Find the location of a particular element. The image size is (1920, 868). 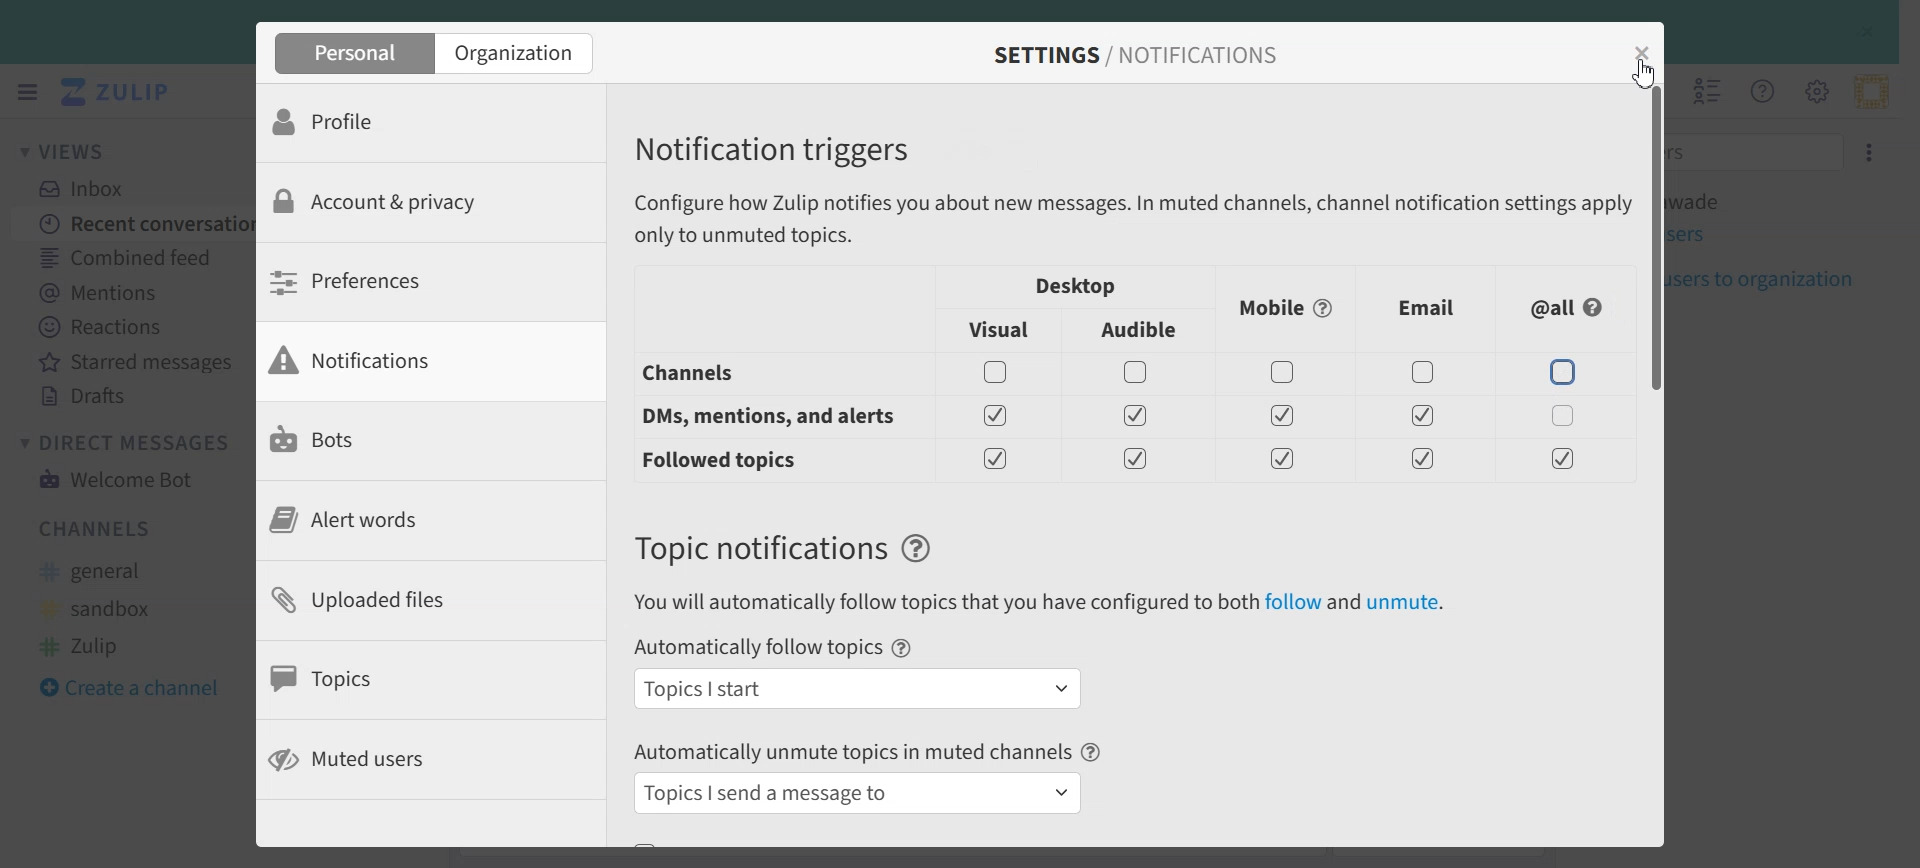

Logo is located at coordinates (119, 92).